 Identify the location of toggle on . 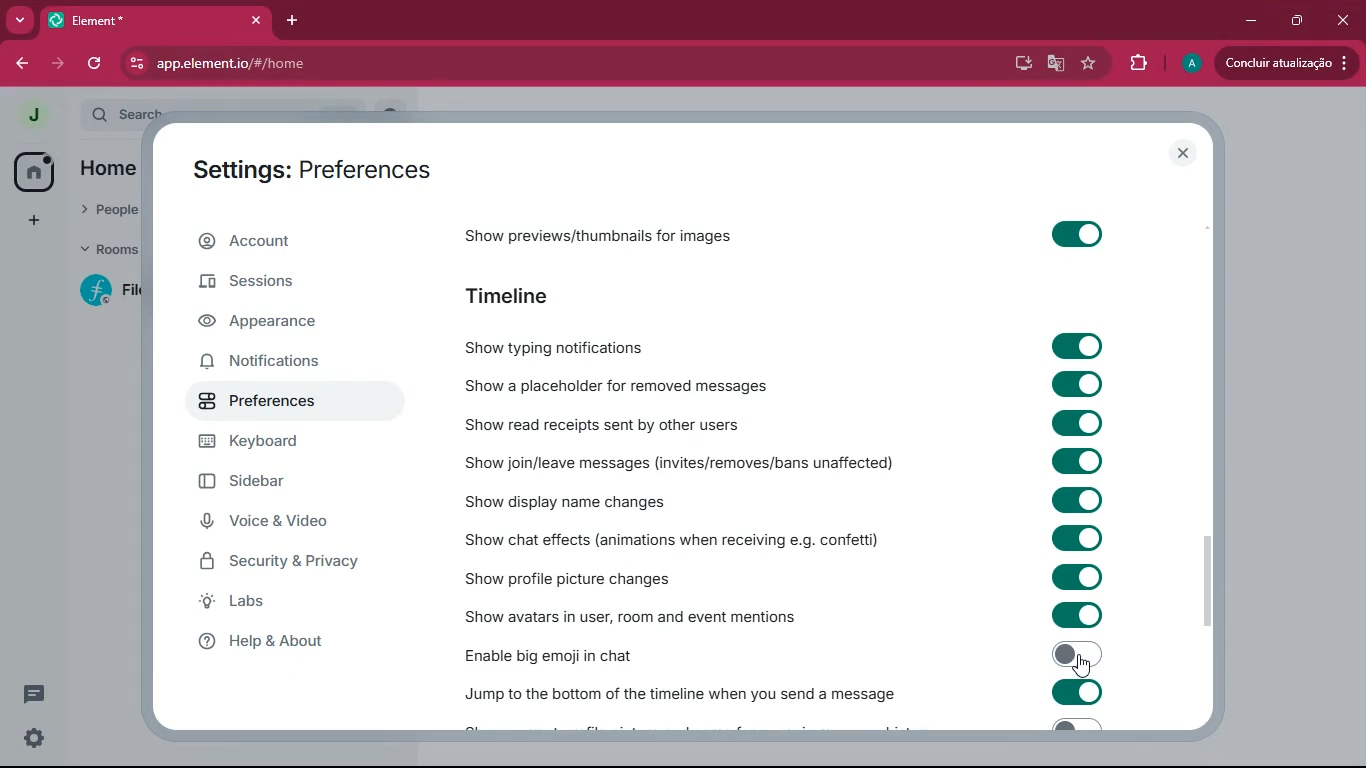
(1074, 238).